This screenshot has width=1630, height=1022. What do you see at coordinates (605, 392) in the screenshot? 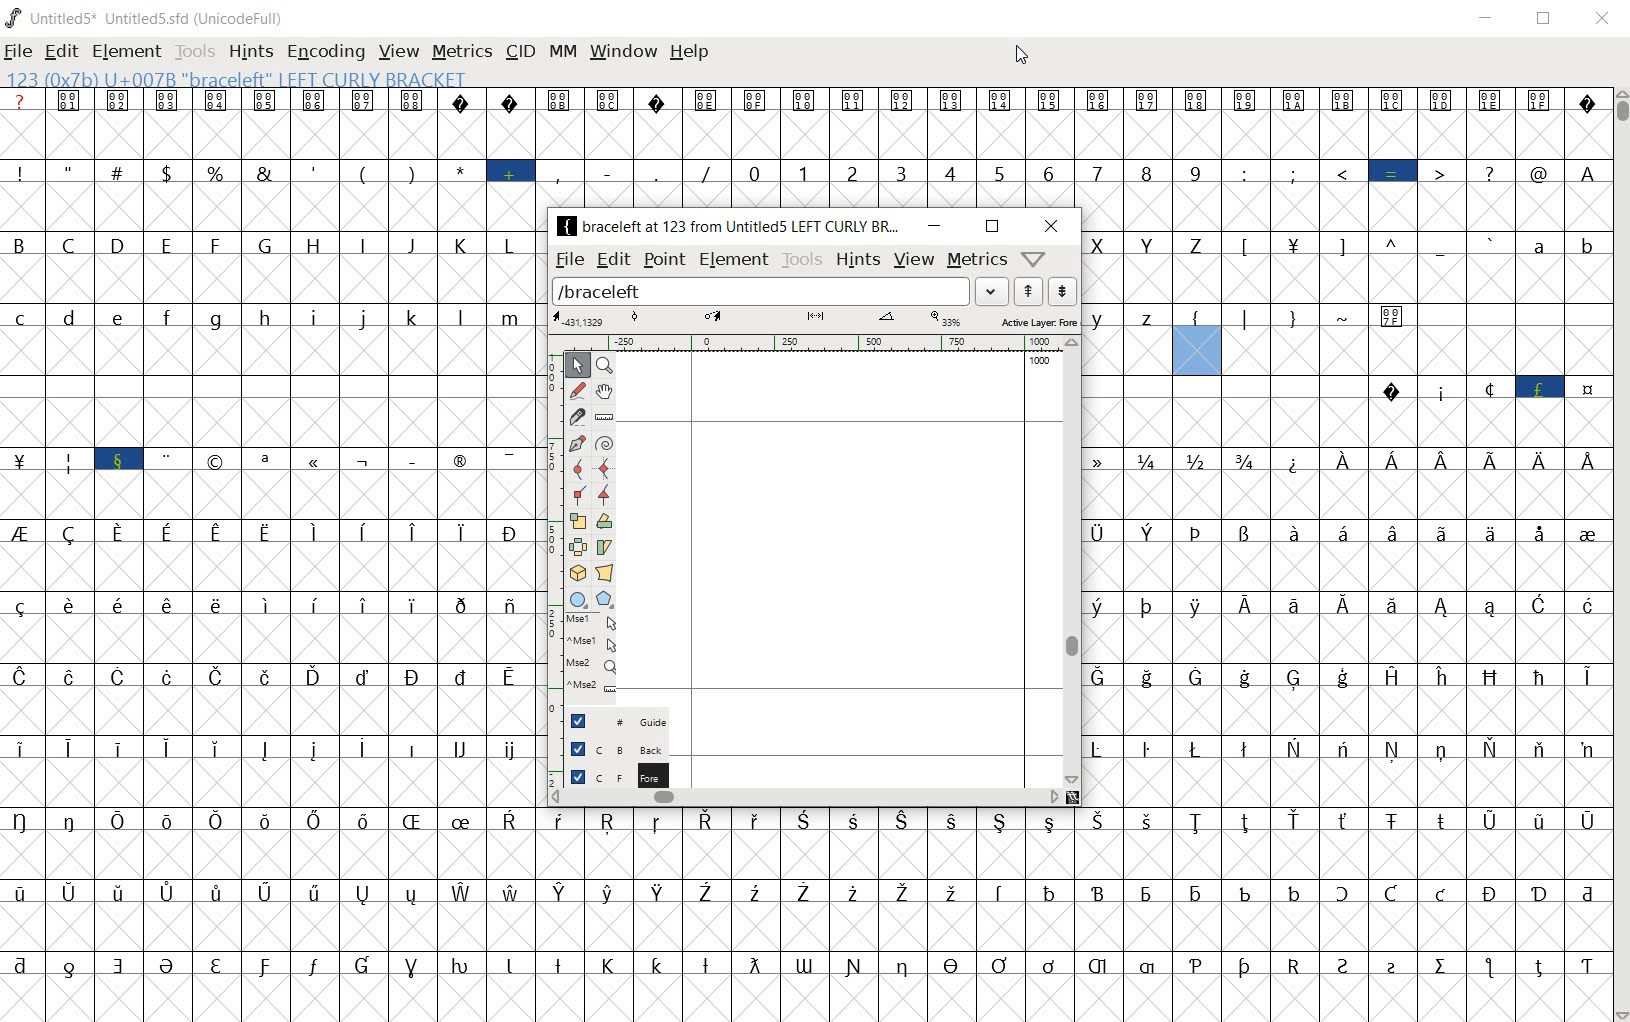
I see `scroll by hand` at bounding box center [605, 392].